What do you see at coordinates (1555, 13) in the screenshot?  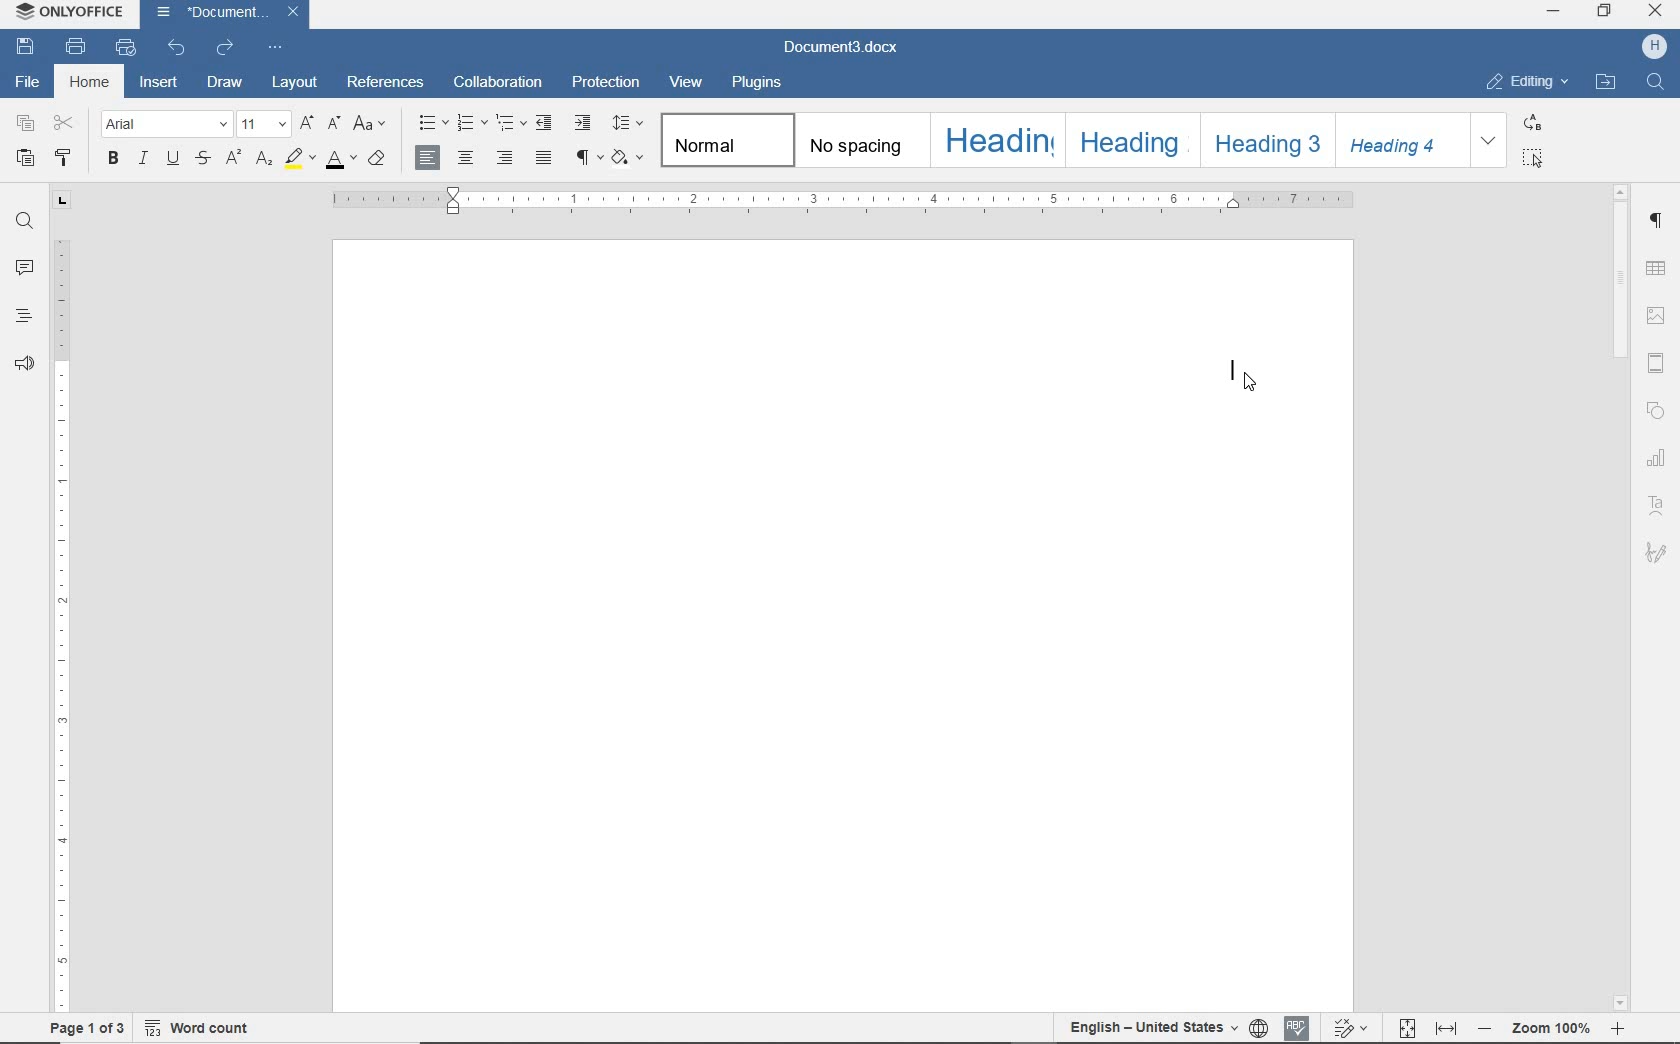 I see `MINIMIZE` at bounding box center [1555, 13].